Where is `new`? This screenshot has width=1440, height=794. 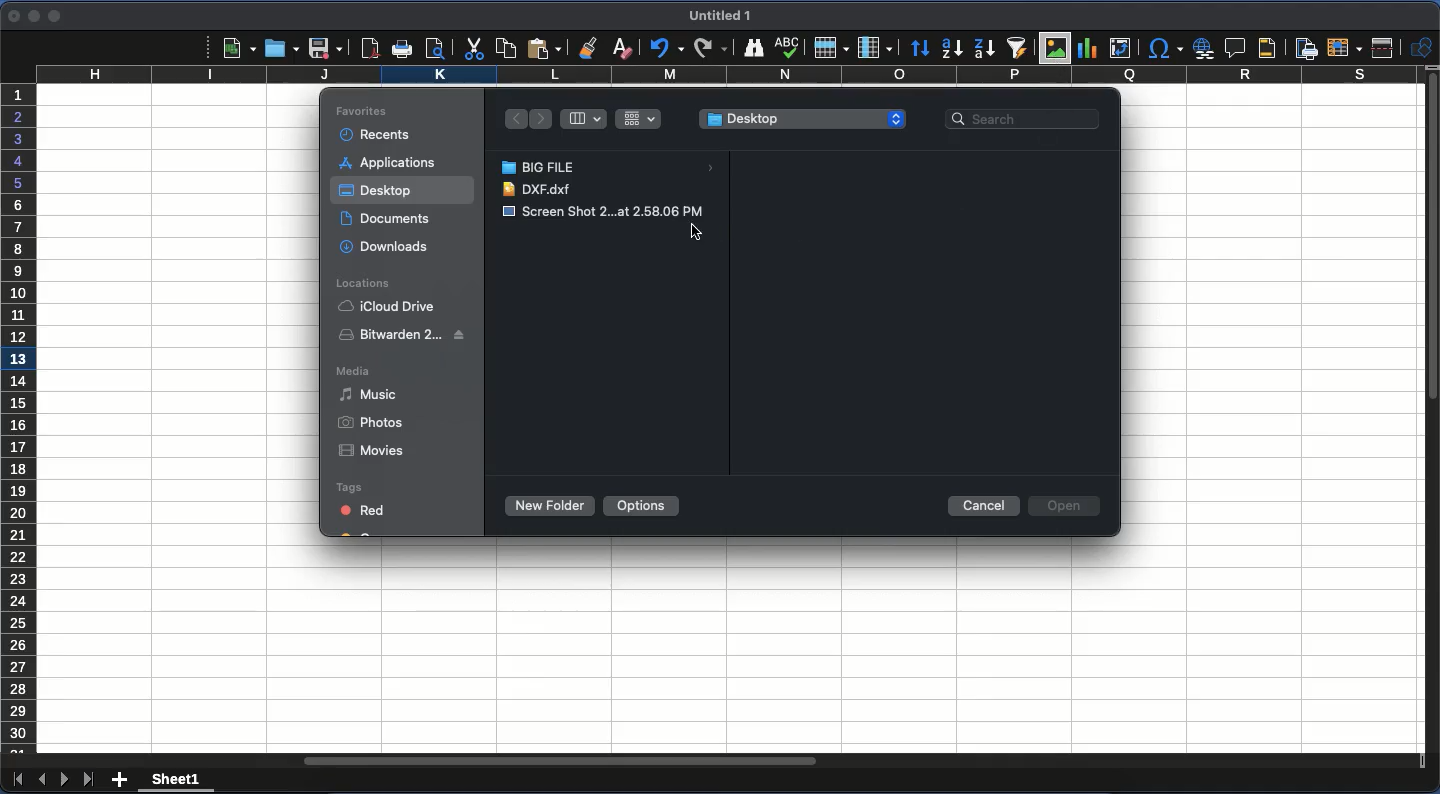
new is located at coordinates (239, 49).